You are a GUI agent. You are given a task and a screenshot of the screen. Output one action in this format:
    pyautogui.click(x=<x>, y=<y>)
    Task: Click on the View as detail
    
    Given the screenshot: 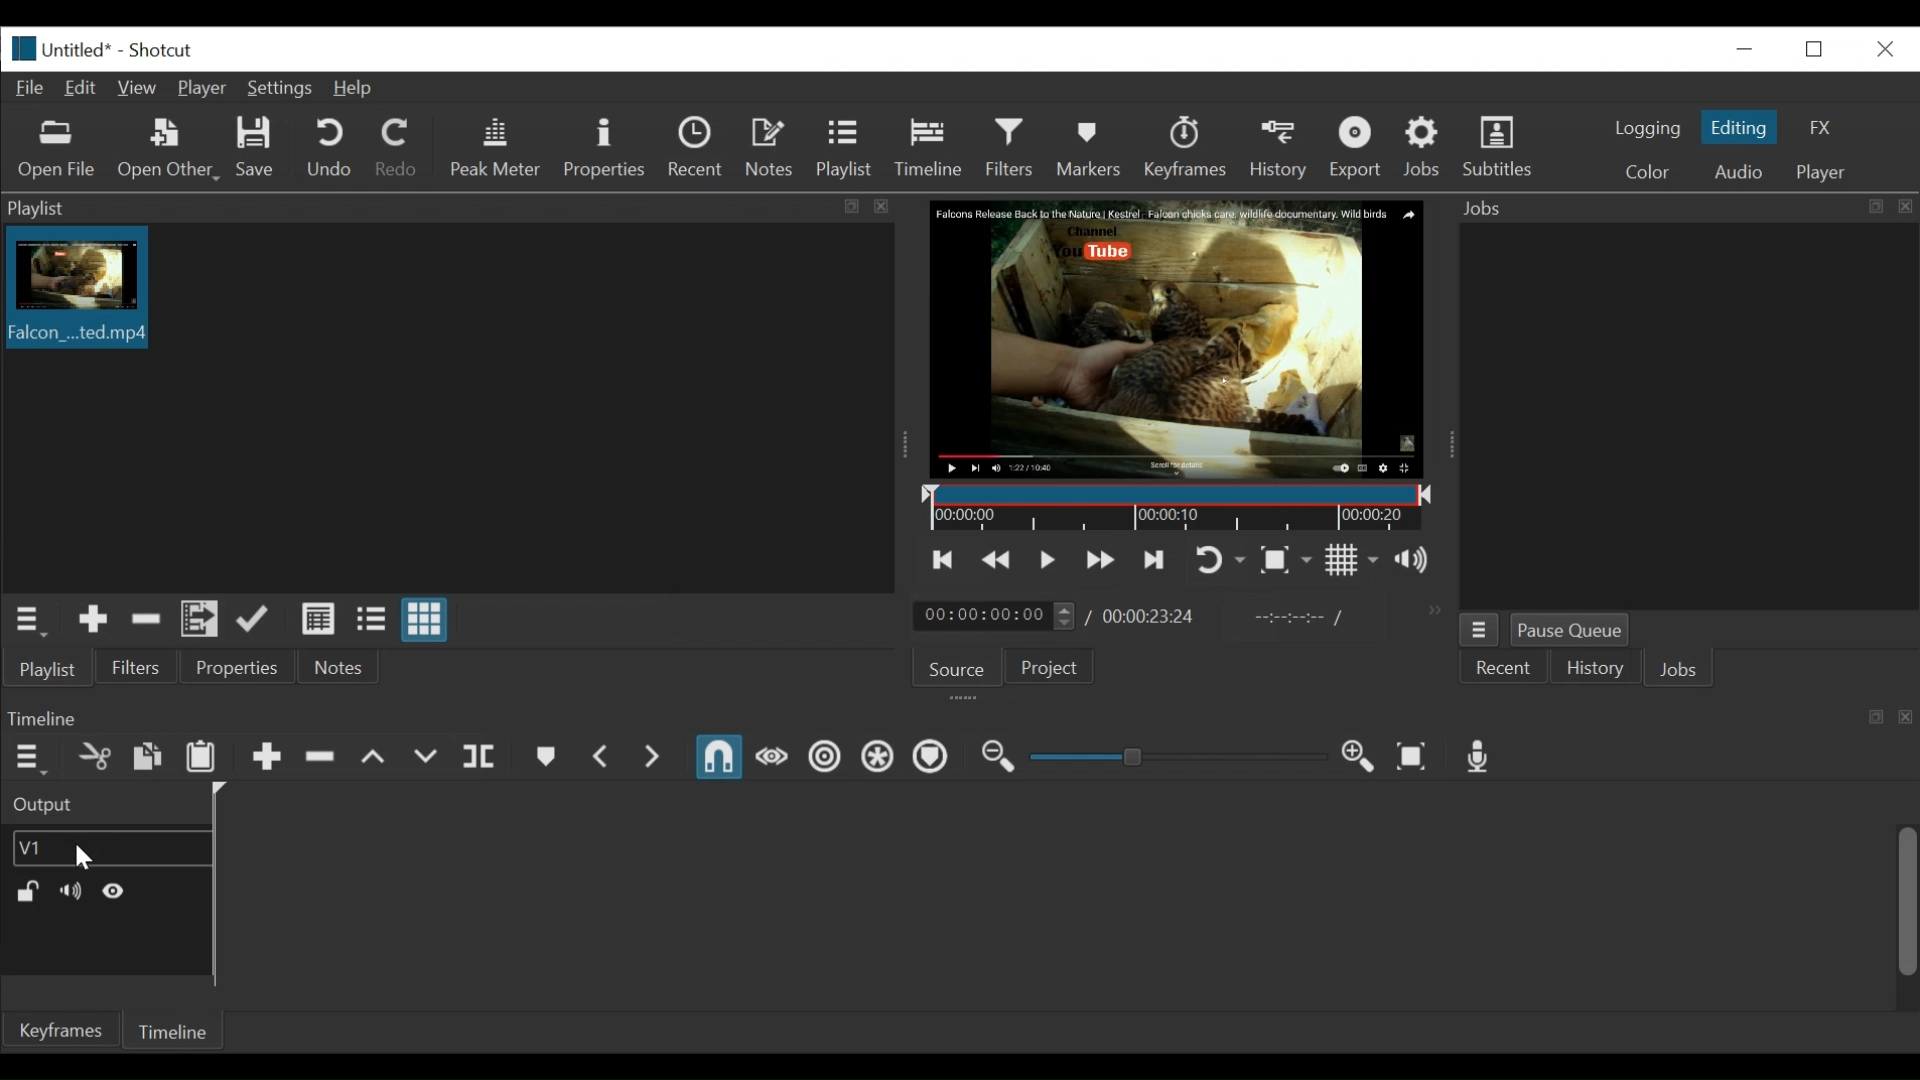 What is the action you would take?
    pyautogui.click(x=317, y=622)
    